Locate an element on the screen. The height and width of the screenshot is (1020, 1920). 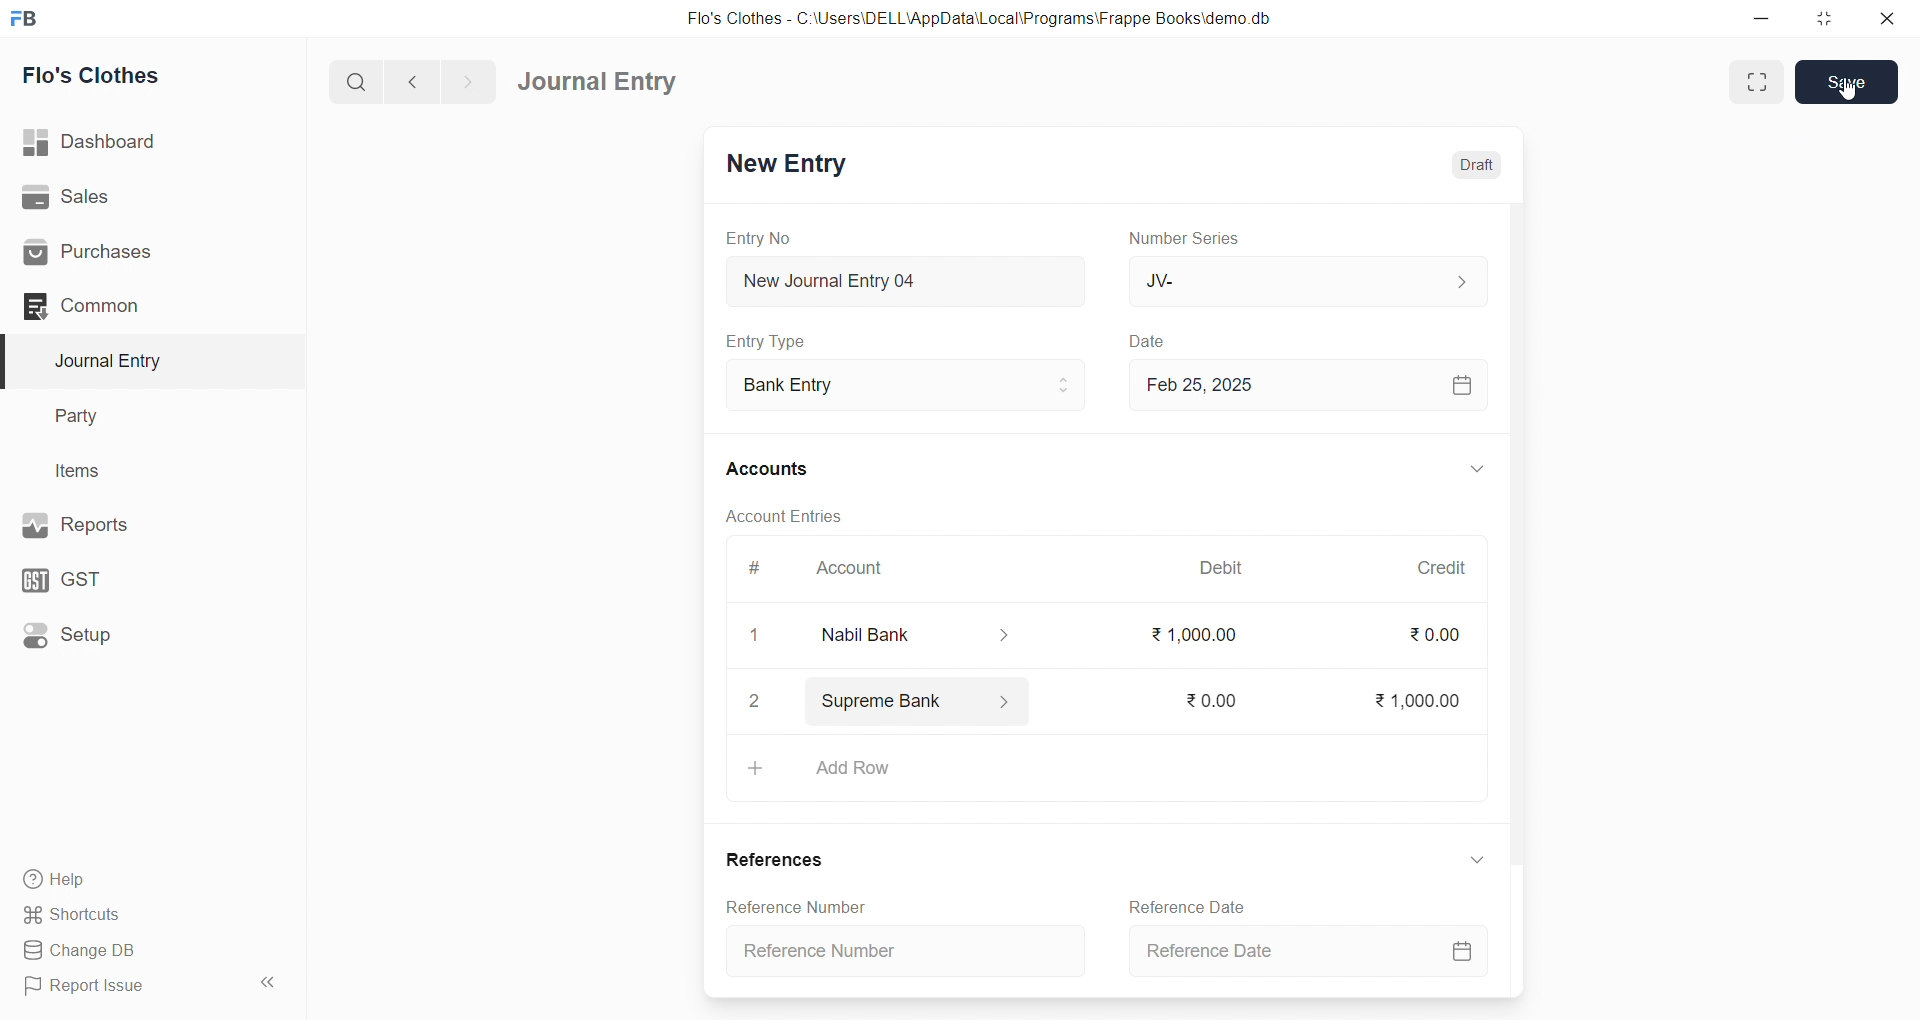
Entry No. is located at coordinates (758, 238).